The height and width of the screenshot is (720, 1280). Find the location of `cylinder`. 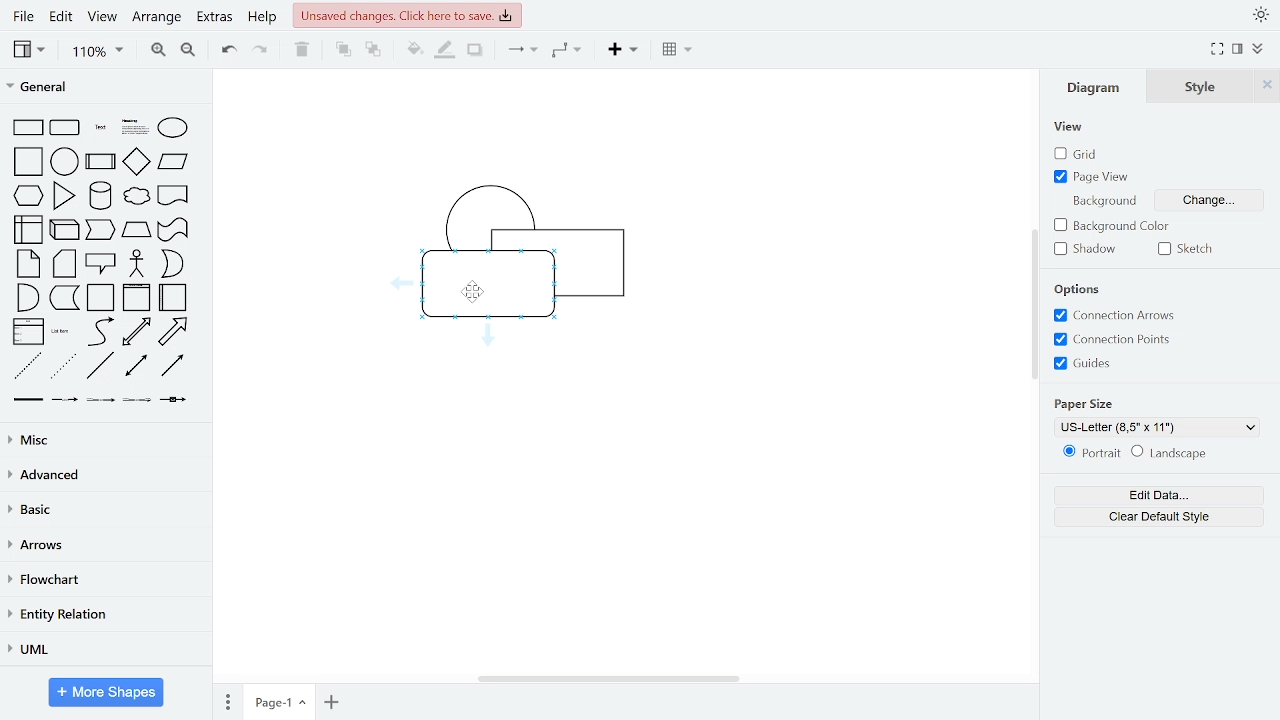

cylinder is located at coordinates (100, 197).